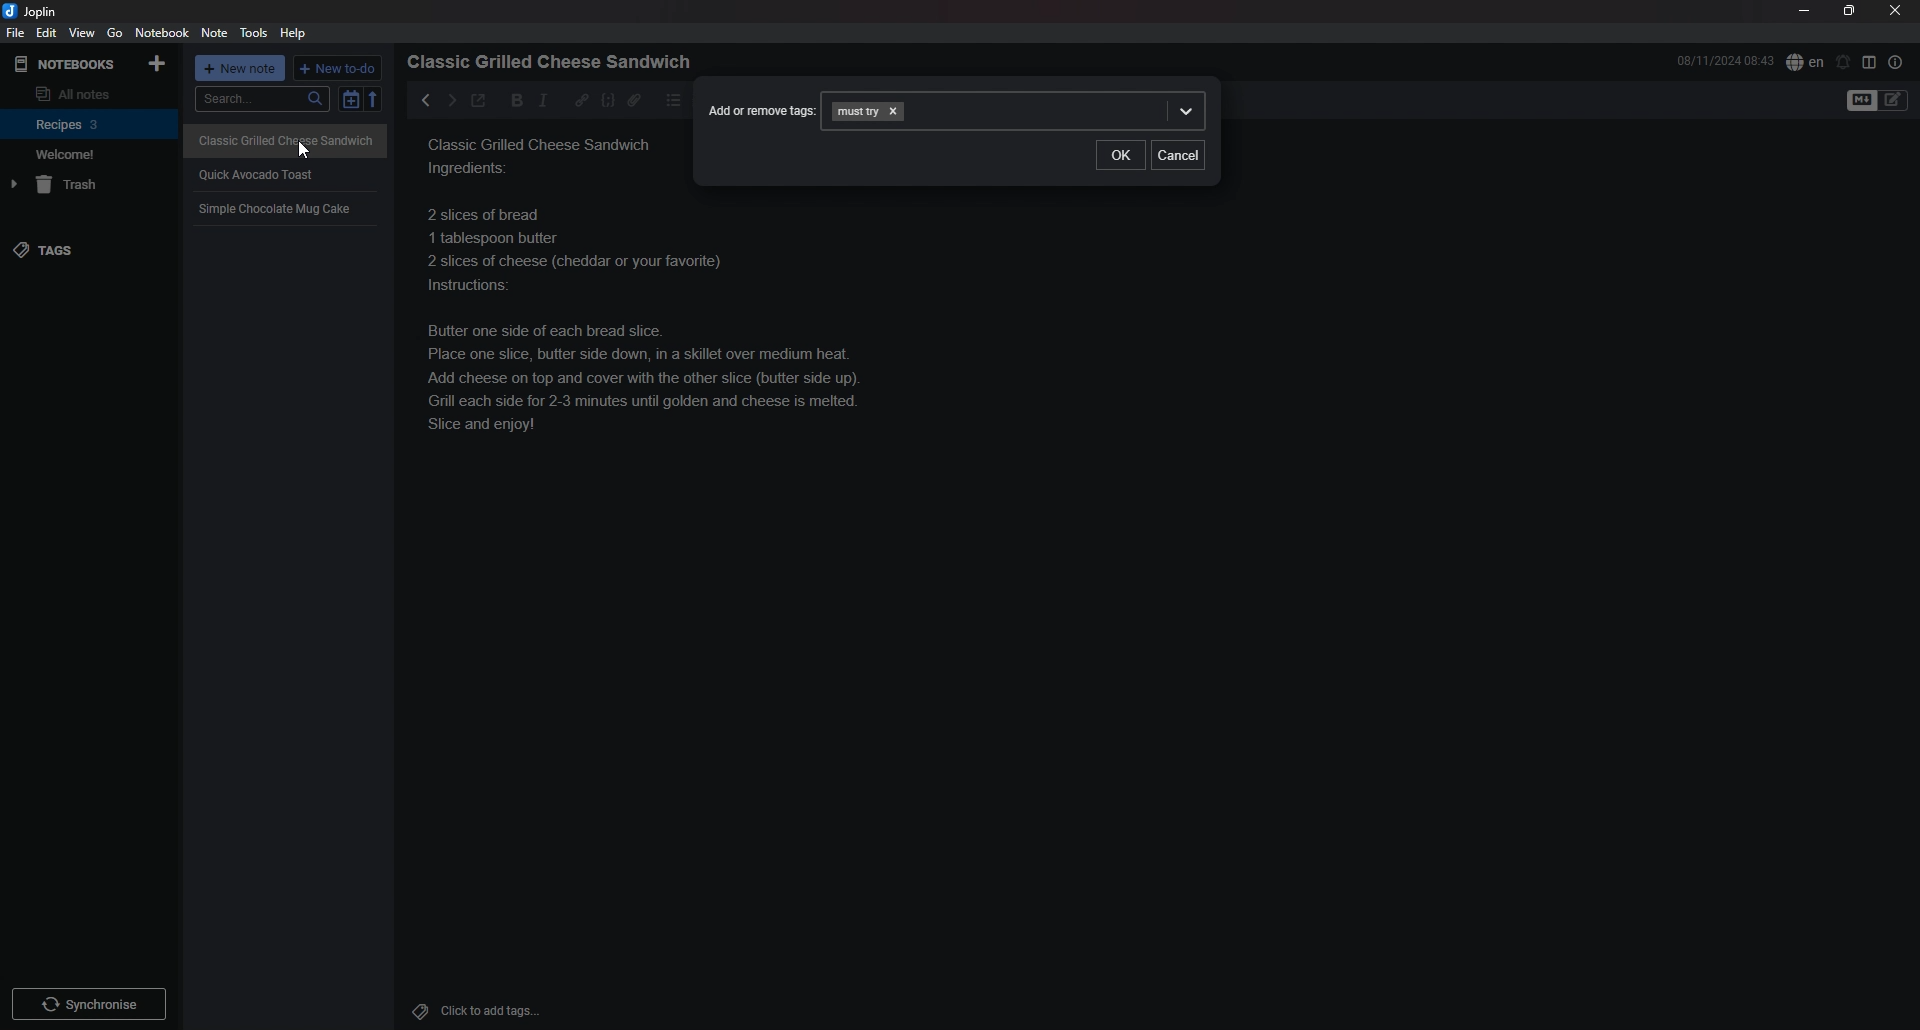 The height and width of the screenshot is (1030, 1920). I want to click on toggle editor, so click(1878, 101).